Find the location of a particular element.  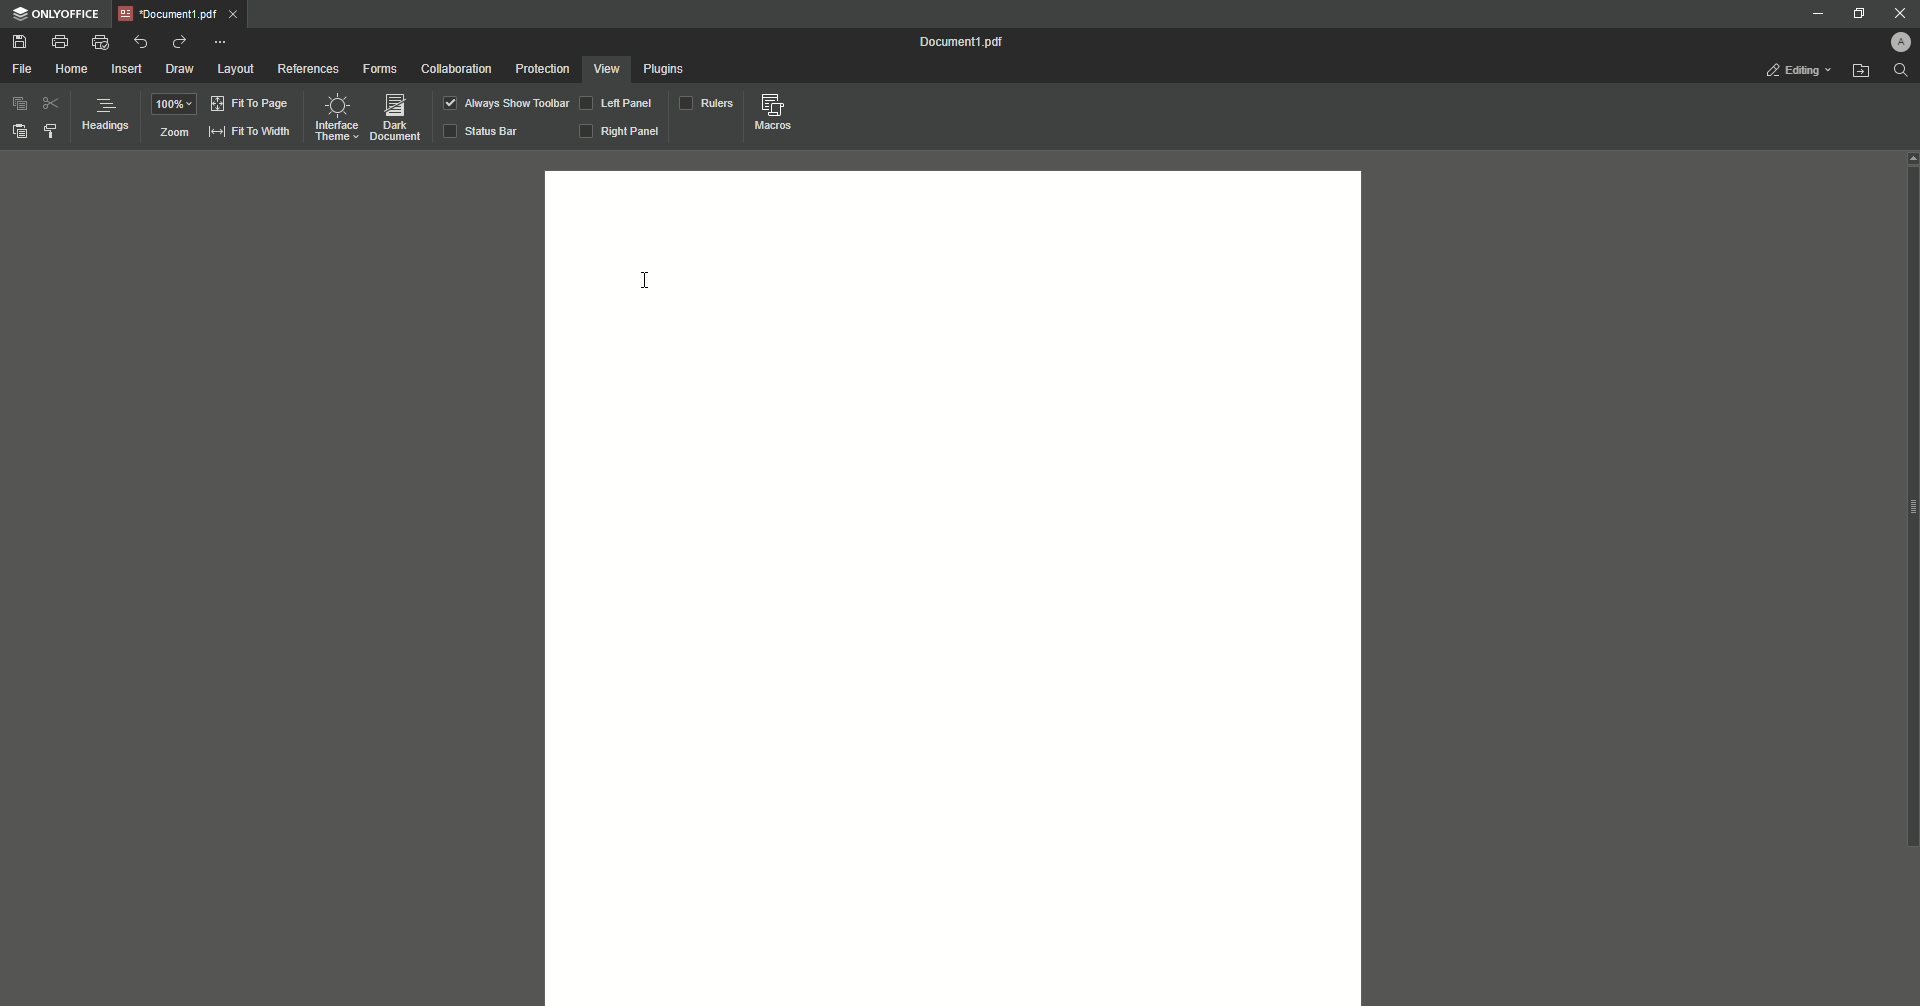

Styles is located at coordinates (50, 131).